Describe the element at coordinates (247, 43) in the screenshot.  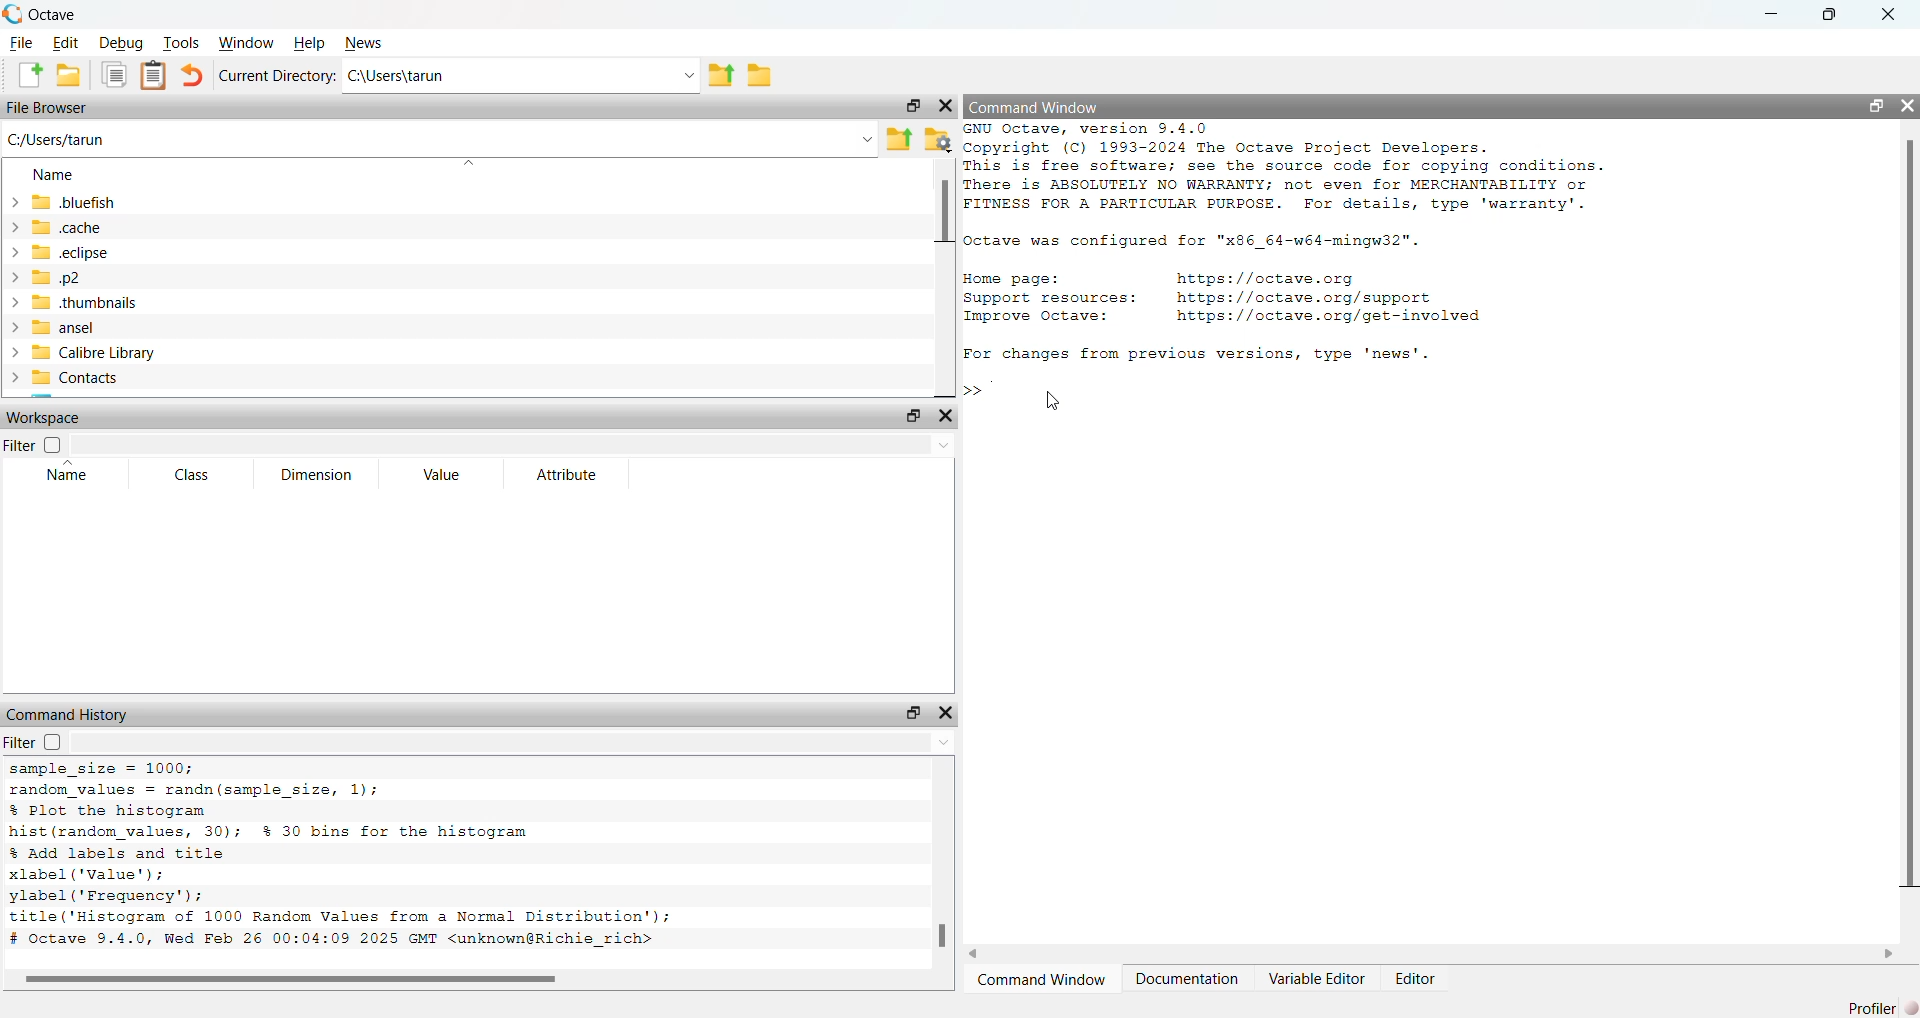
I see `Window` at that location.